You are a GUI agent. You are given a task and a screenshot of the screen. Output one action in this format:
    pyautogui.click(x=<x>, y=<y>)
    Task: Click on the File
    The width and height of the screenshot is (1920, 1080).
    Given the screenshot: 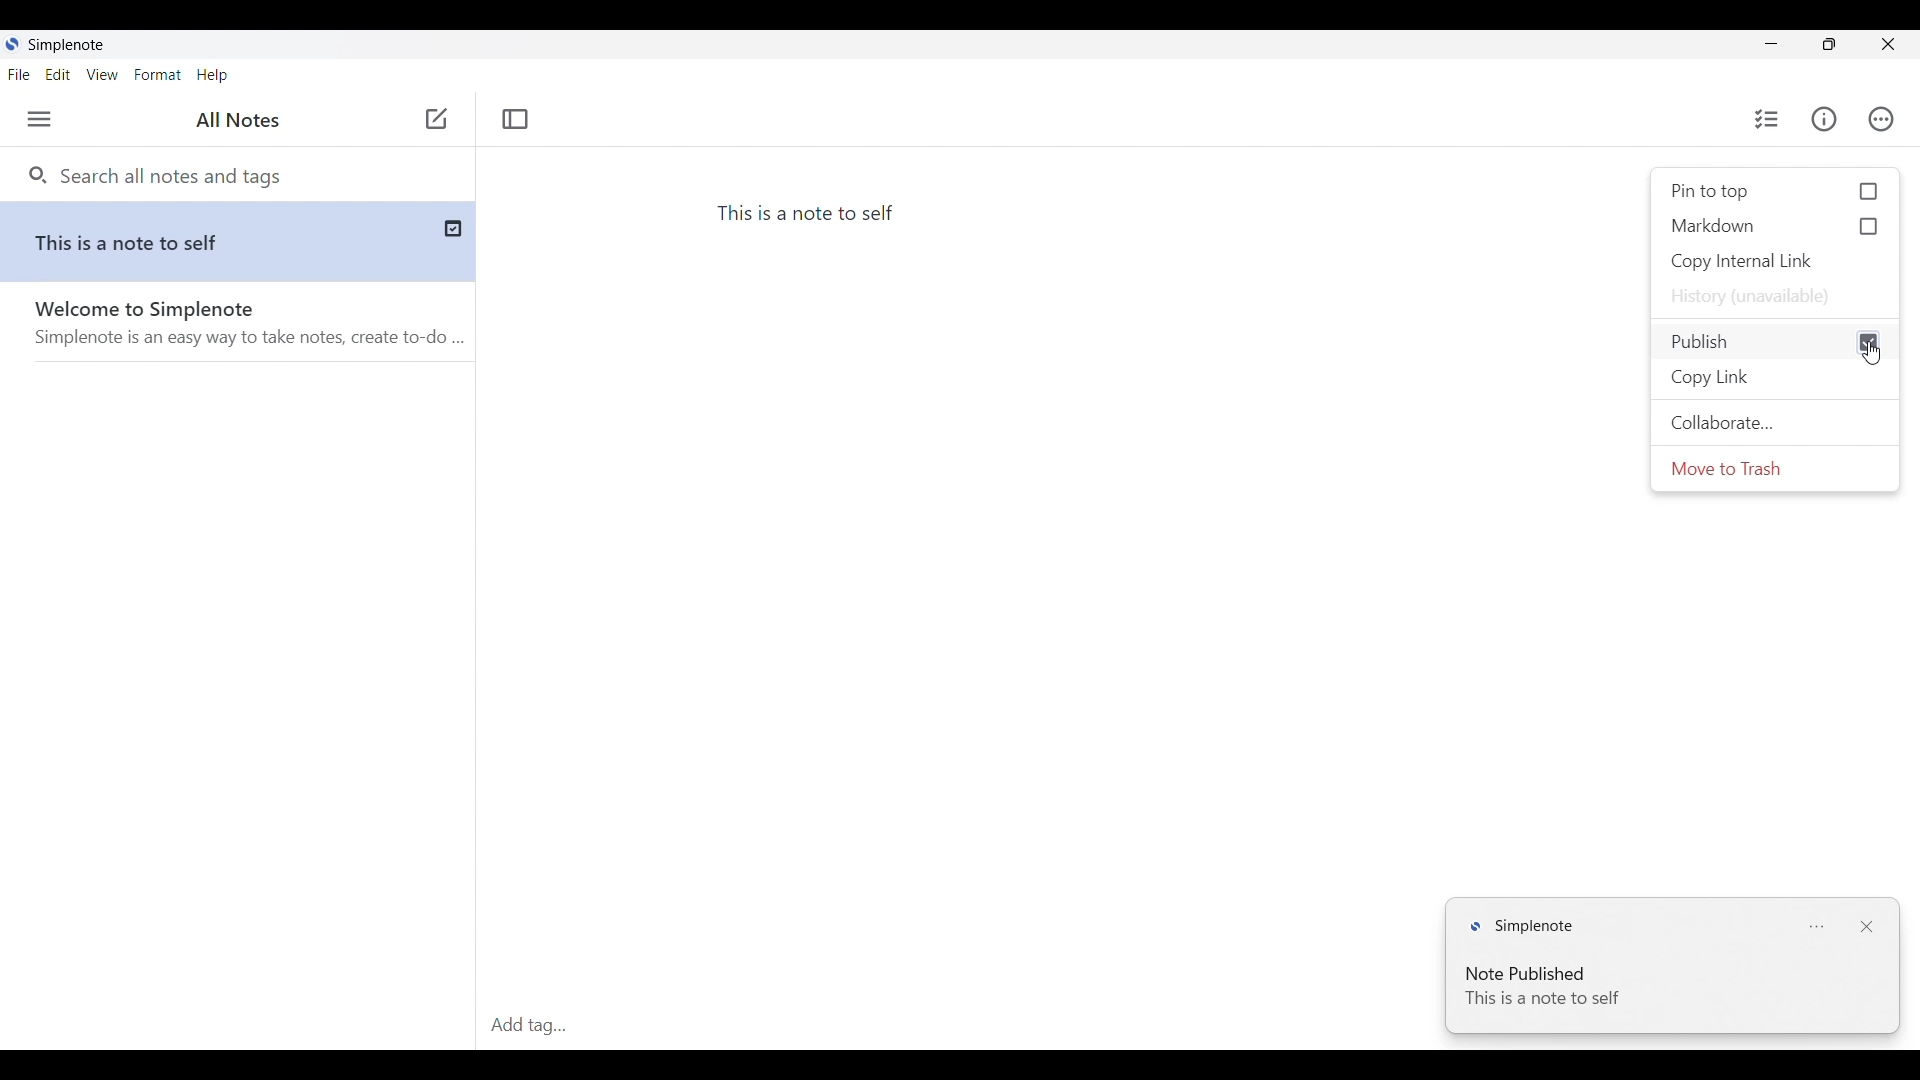 What is the action you would take?
    pyautogui.click(x=19, y=75)
    